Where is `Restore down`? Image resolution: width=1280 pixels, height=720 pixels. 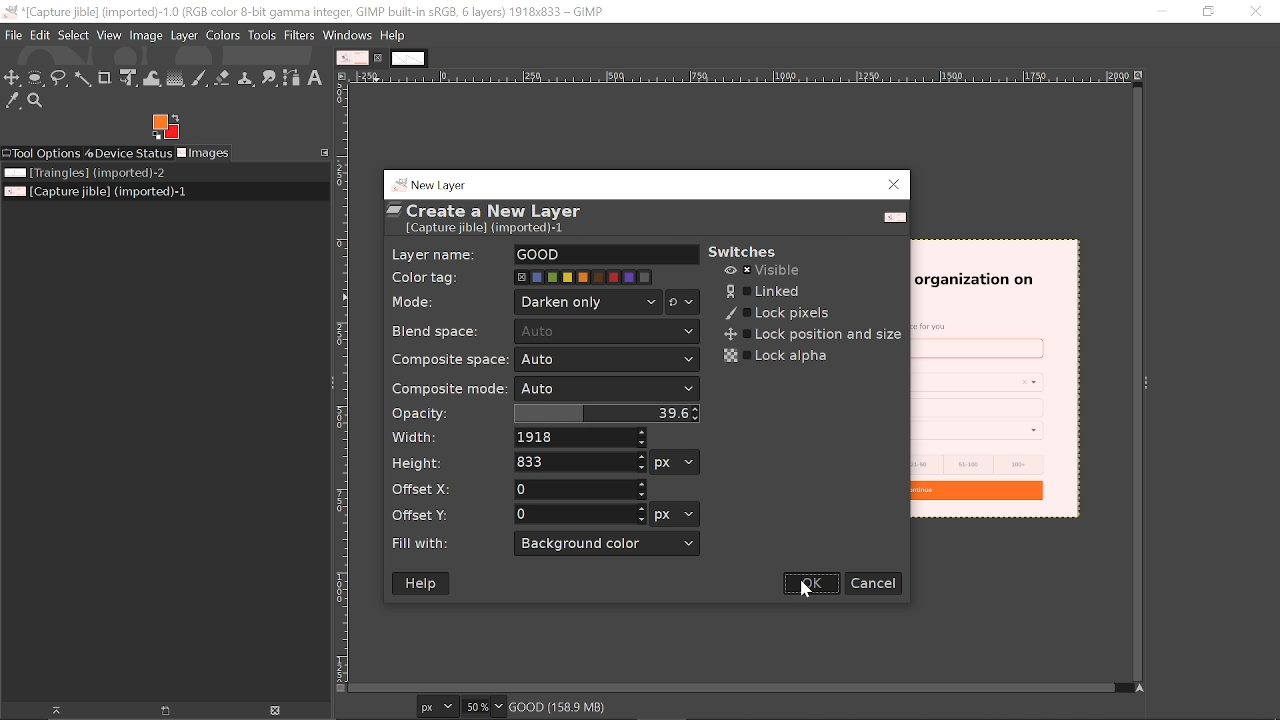
Restore down is located at coordinates (1209, 12).